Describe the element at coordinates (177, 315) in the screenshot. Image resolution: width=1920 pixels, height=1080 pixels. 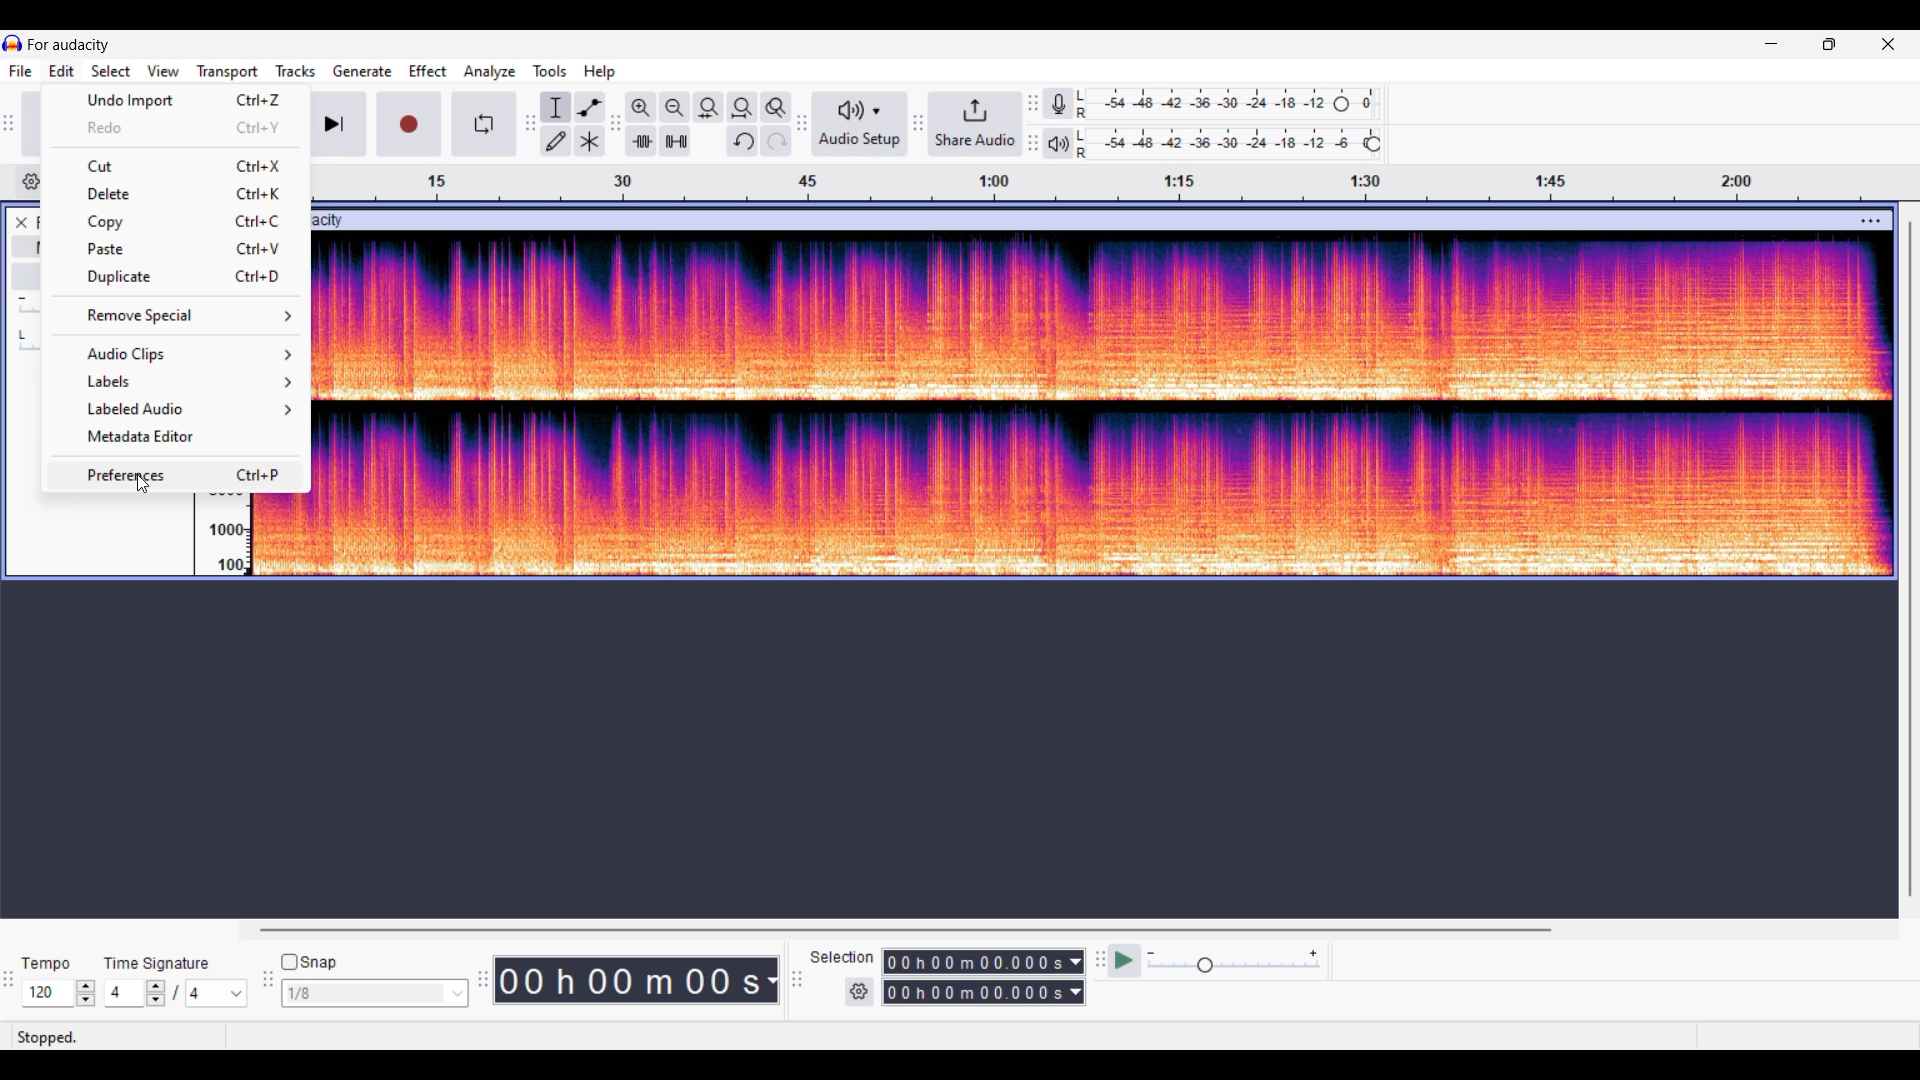
I see `Remove special options` at that location.